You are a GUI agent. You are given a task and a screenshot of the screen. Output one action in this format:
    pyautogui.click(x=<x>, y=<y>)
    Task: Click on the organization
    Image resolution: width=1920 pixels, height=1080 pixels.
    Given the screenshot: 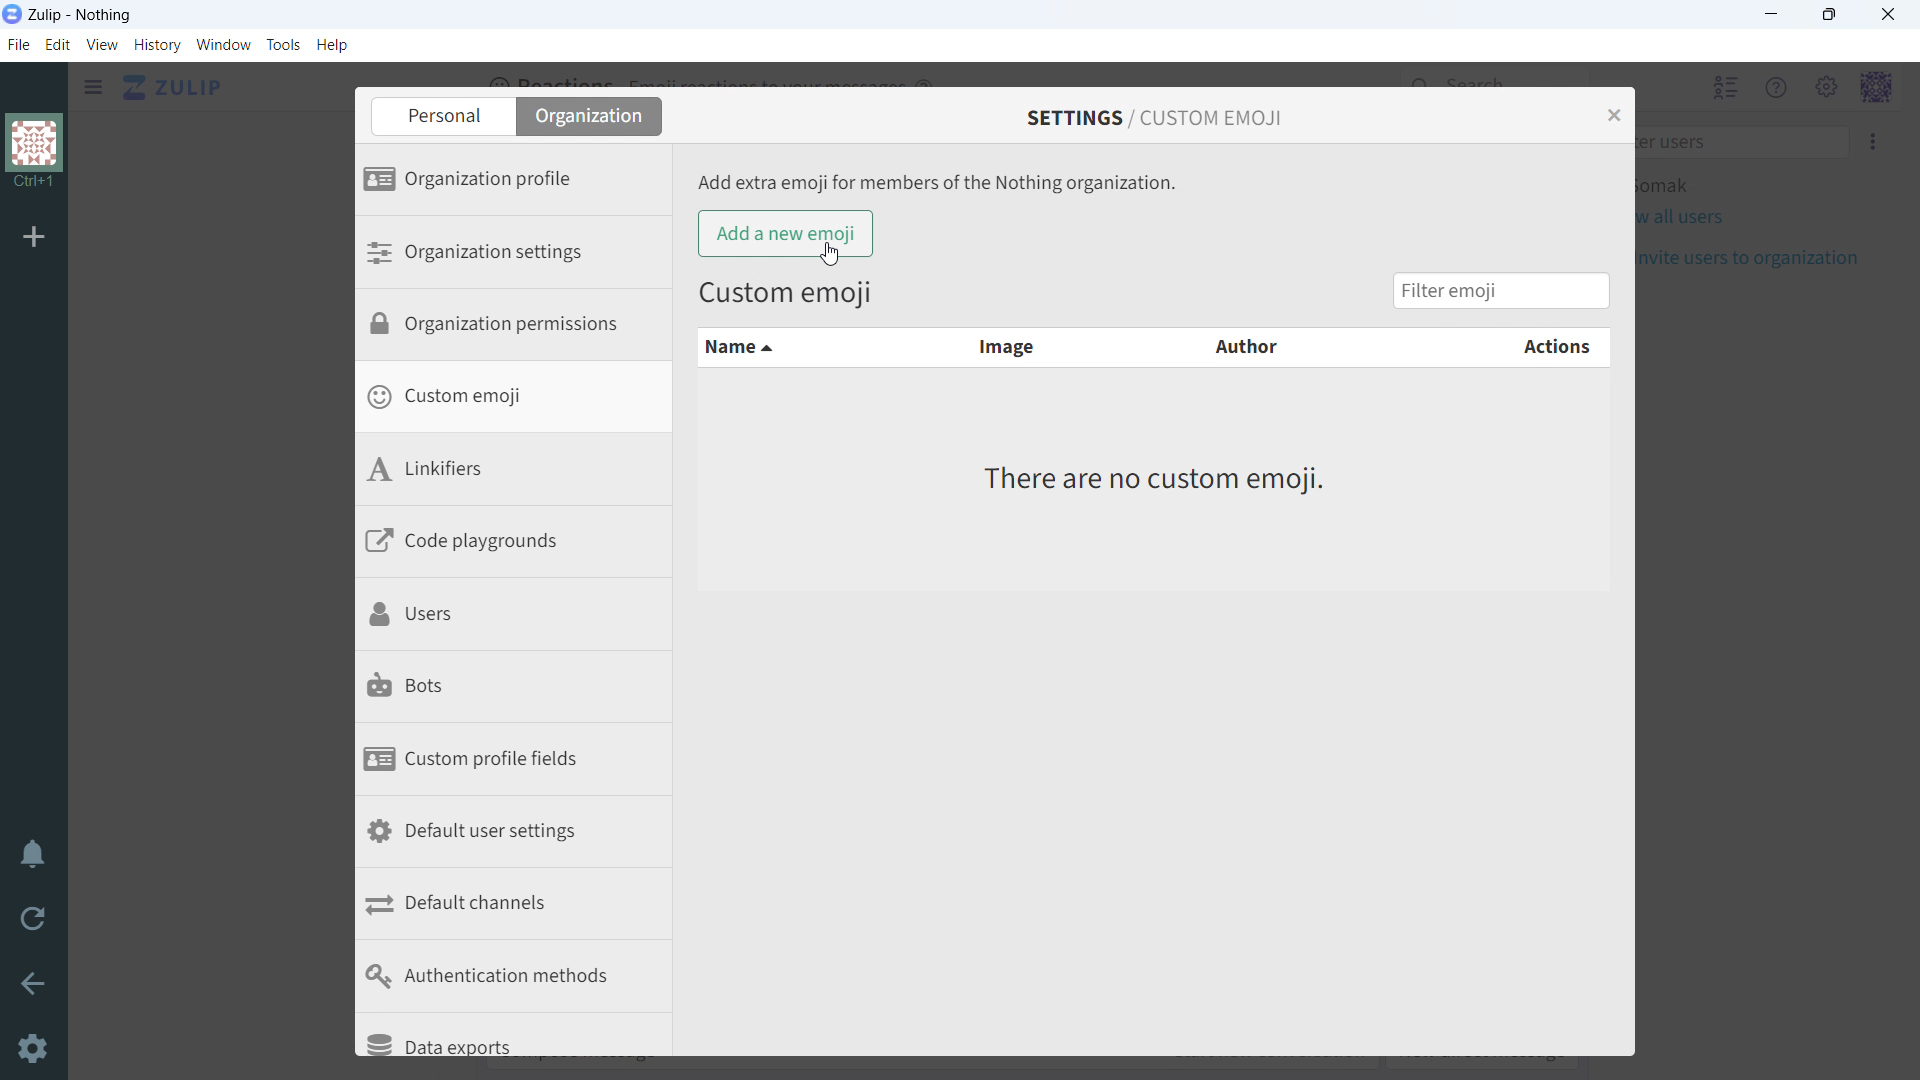 What is the action you would take?
    pyautogui.click(x=591, y=116)
    